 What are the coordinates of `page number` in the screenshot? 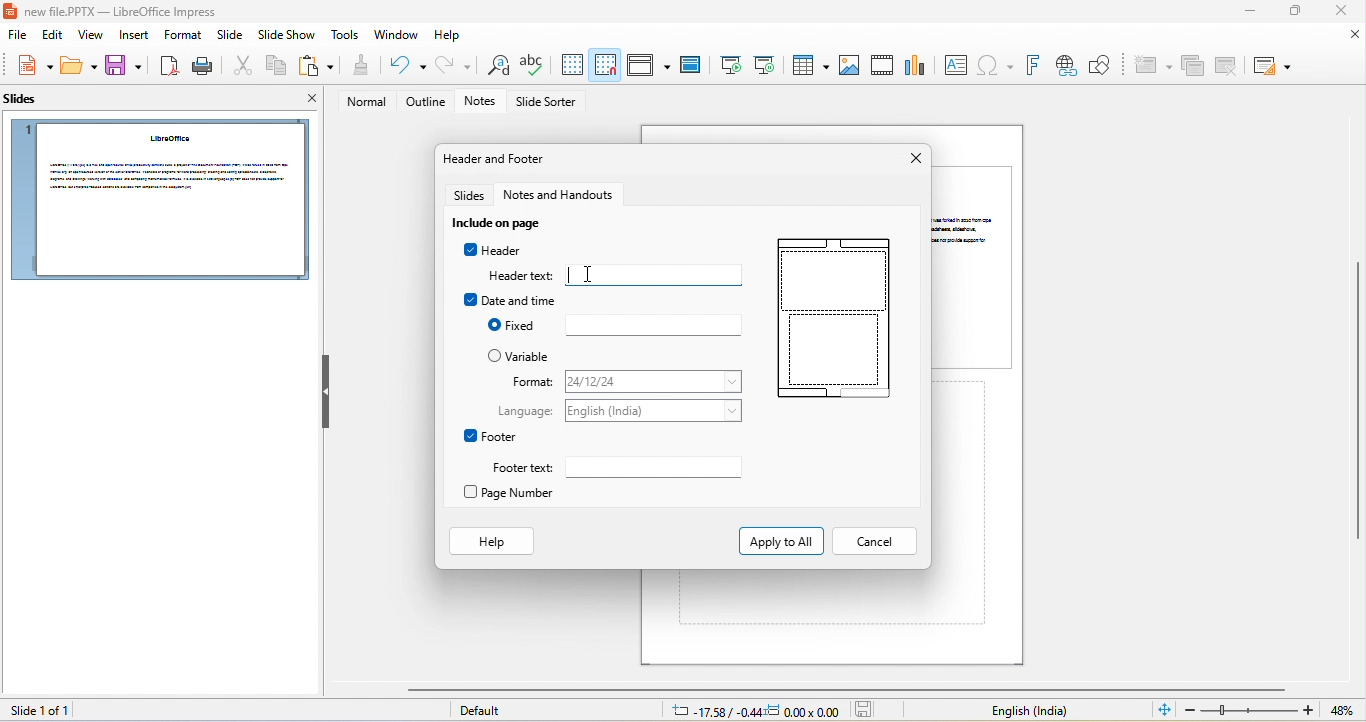 It's located at (517, 494).